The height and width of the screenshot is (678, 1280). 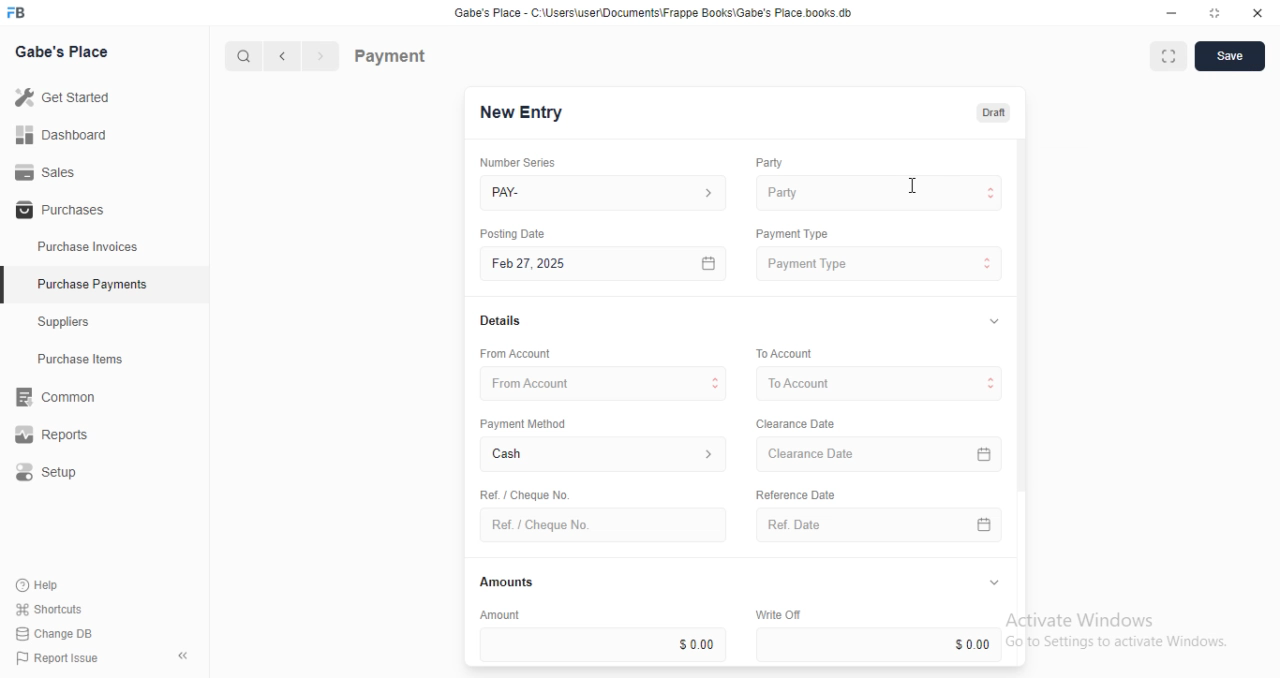 What do you see at coordinates (522, 493) in the screenshot?
I see `Ret. / Cheque No.` at bounding box center [522, 493].